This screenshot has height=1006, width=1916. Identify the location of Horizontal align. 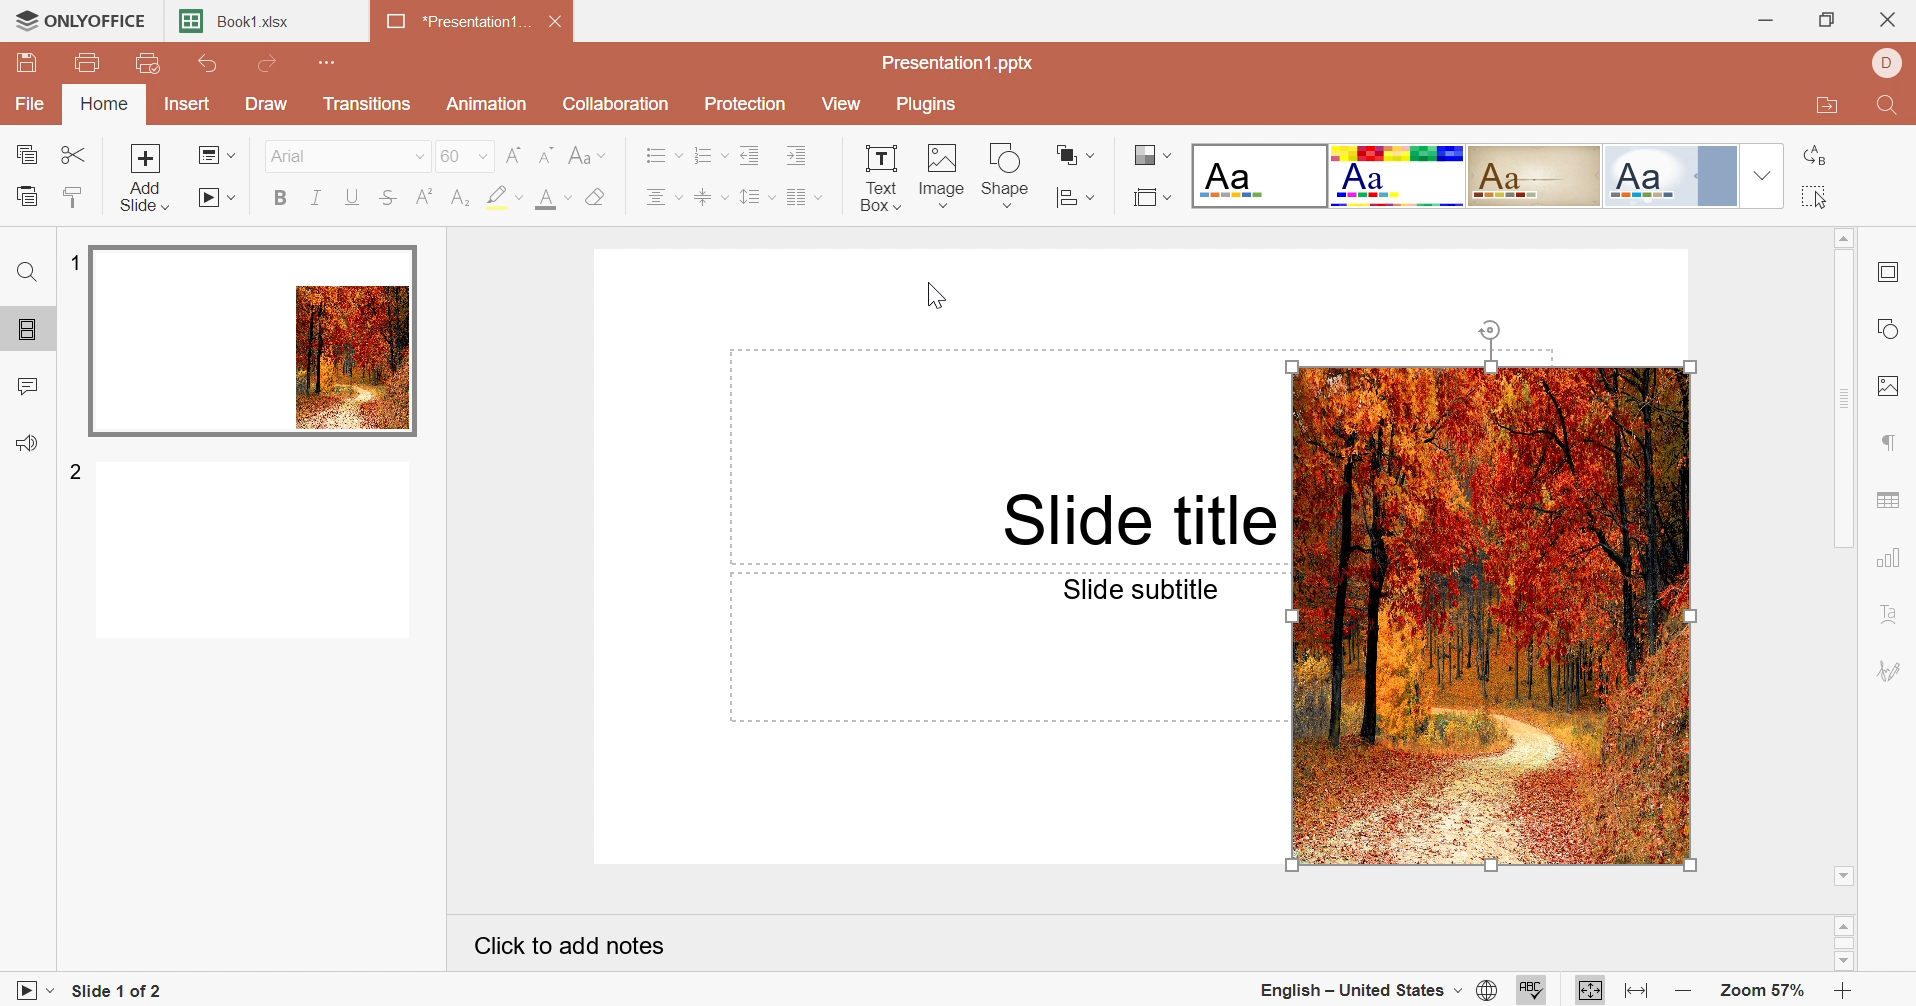
(662, 200).